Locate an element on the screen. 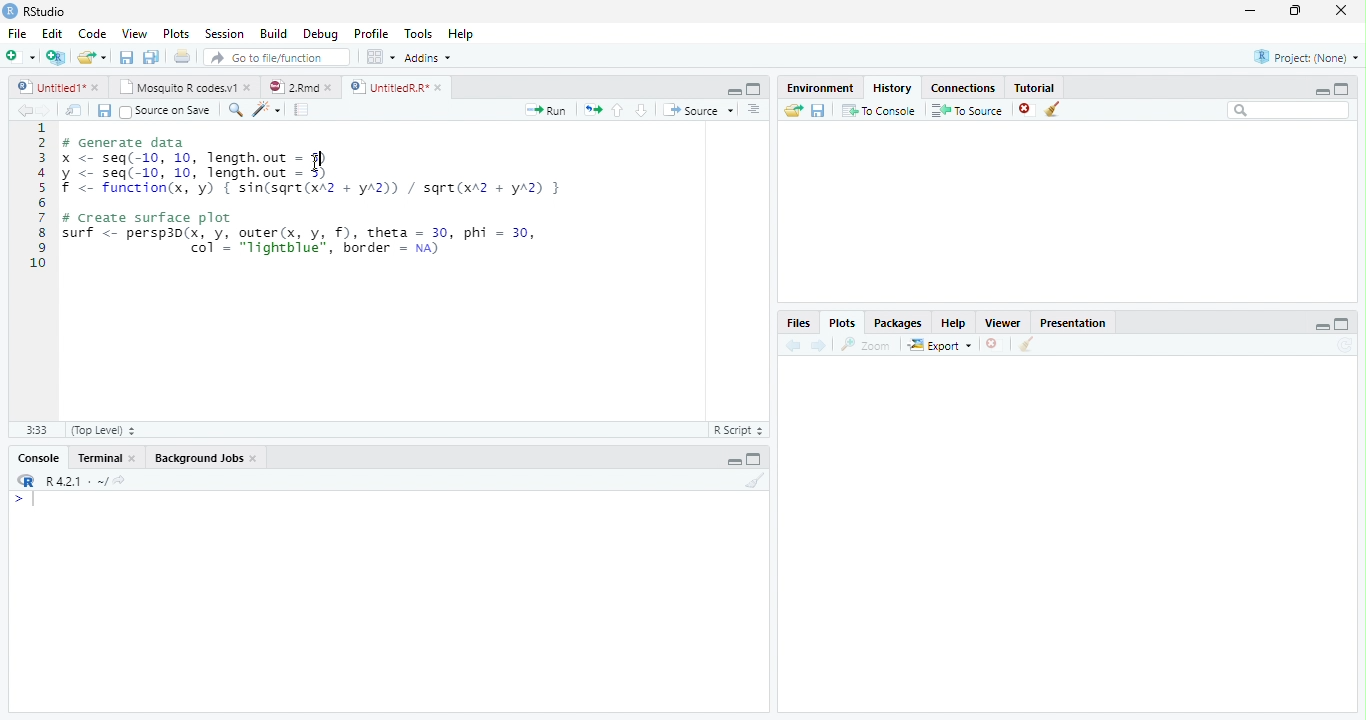 Image resolution: width=1366 pixels, height=720 pixels. Terminal is located at coordinates (99, 458).